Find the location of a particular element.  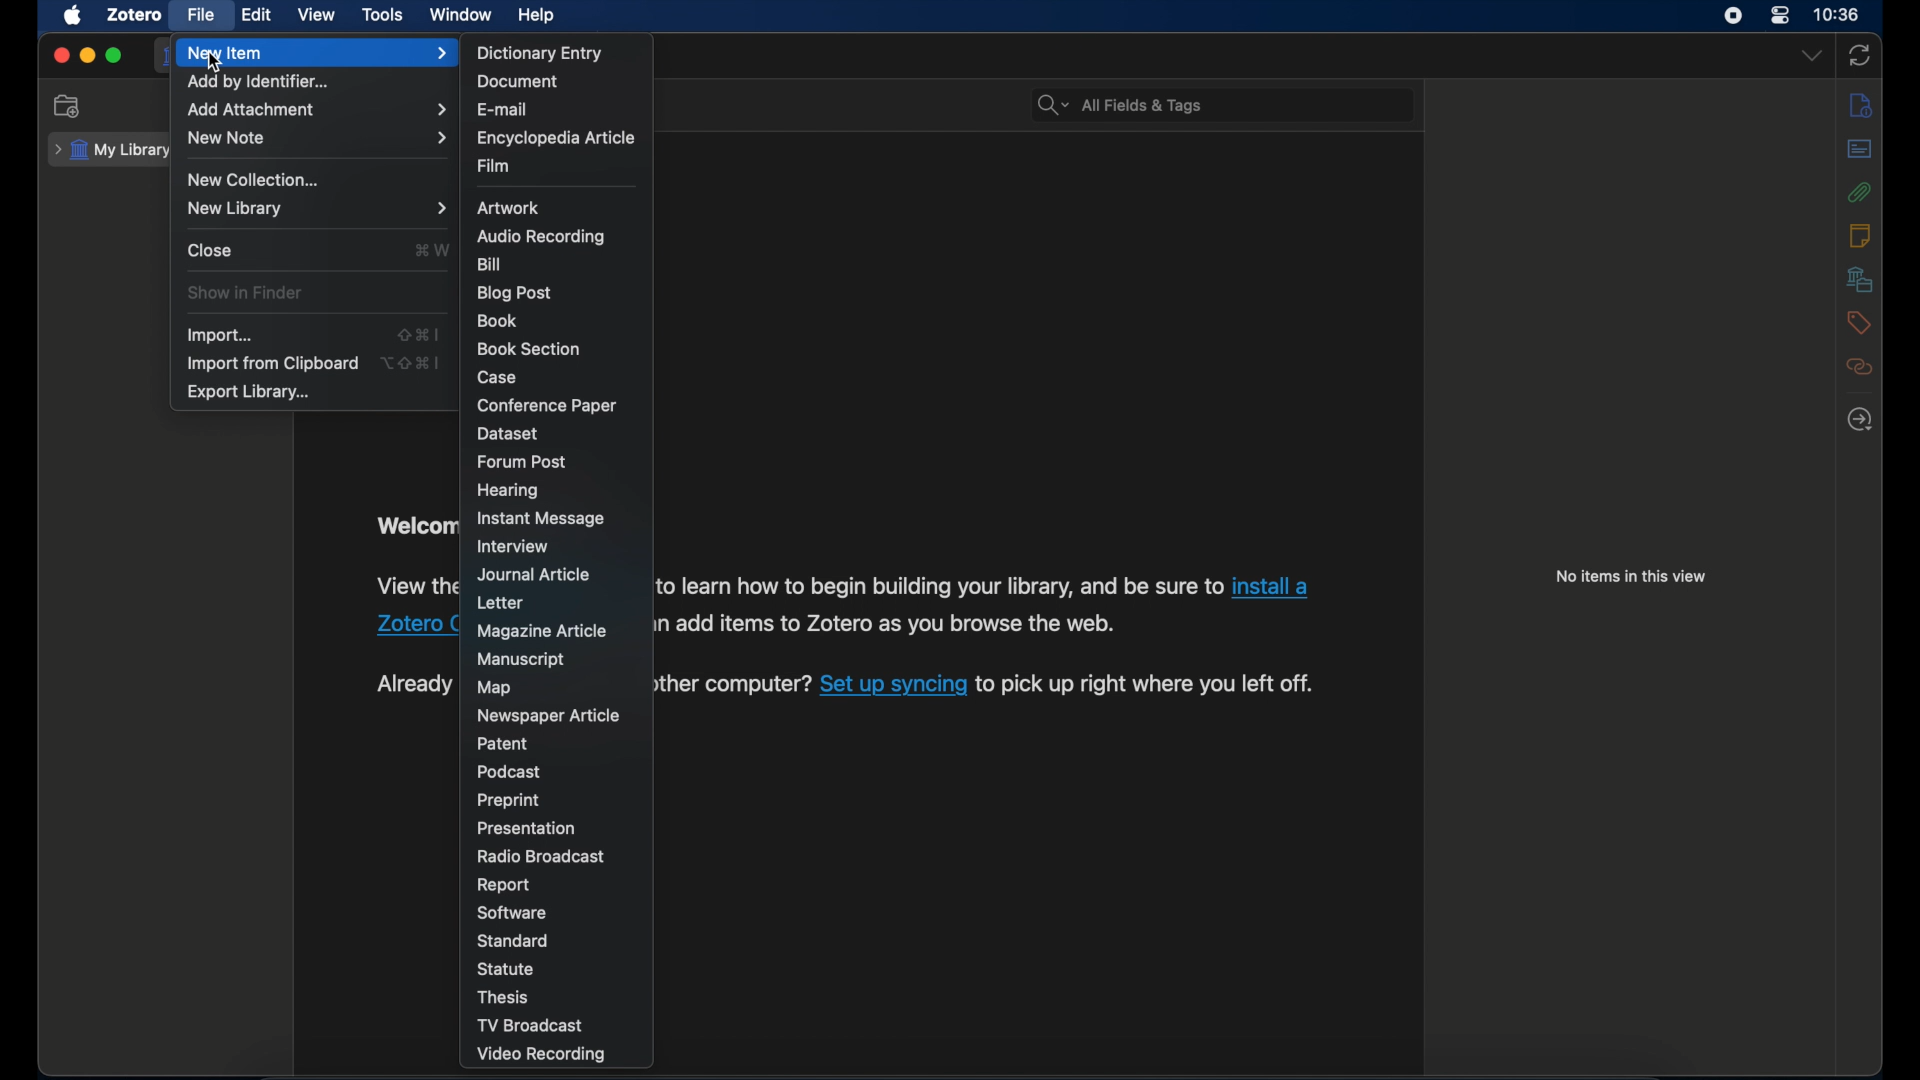

shortcut is located at coordinates (432, 249).